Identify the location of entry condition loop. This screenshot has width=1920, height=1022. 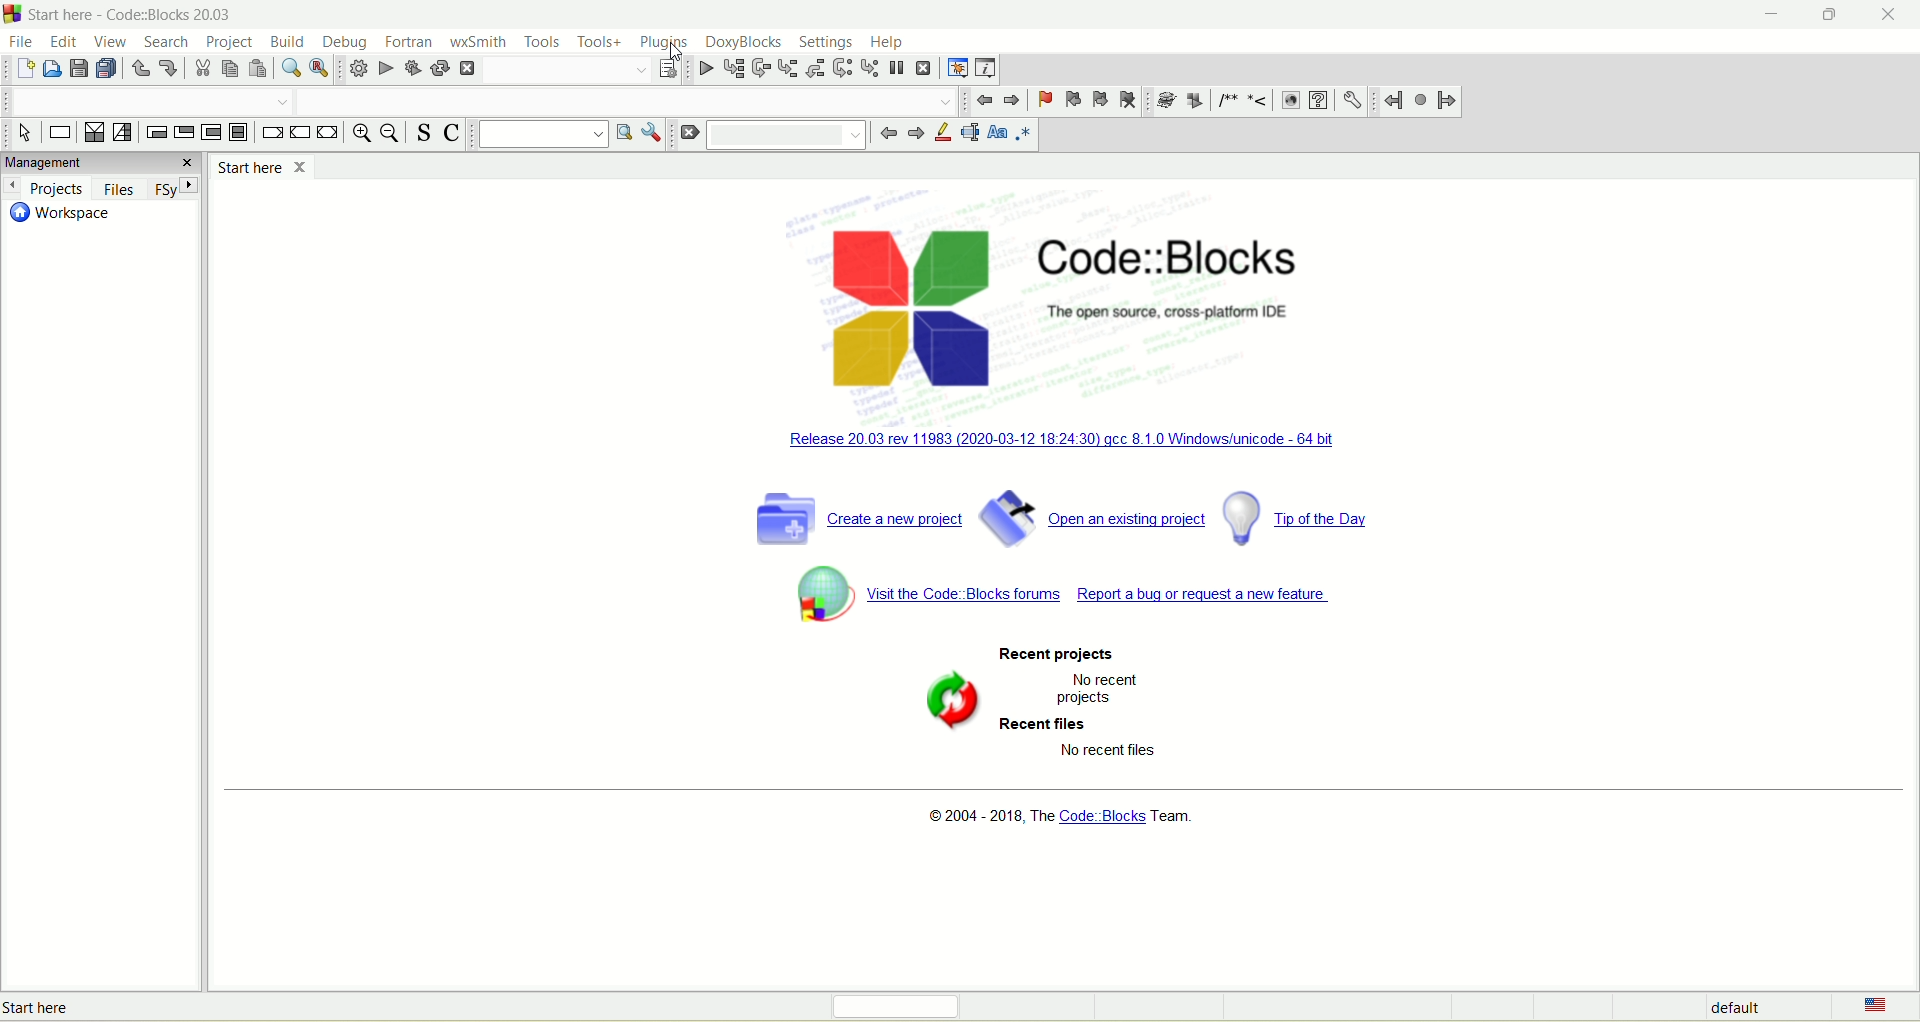
(154, 133).